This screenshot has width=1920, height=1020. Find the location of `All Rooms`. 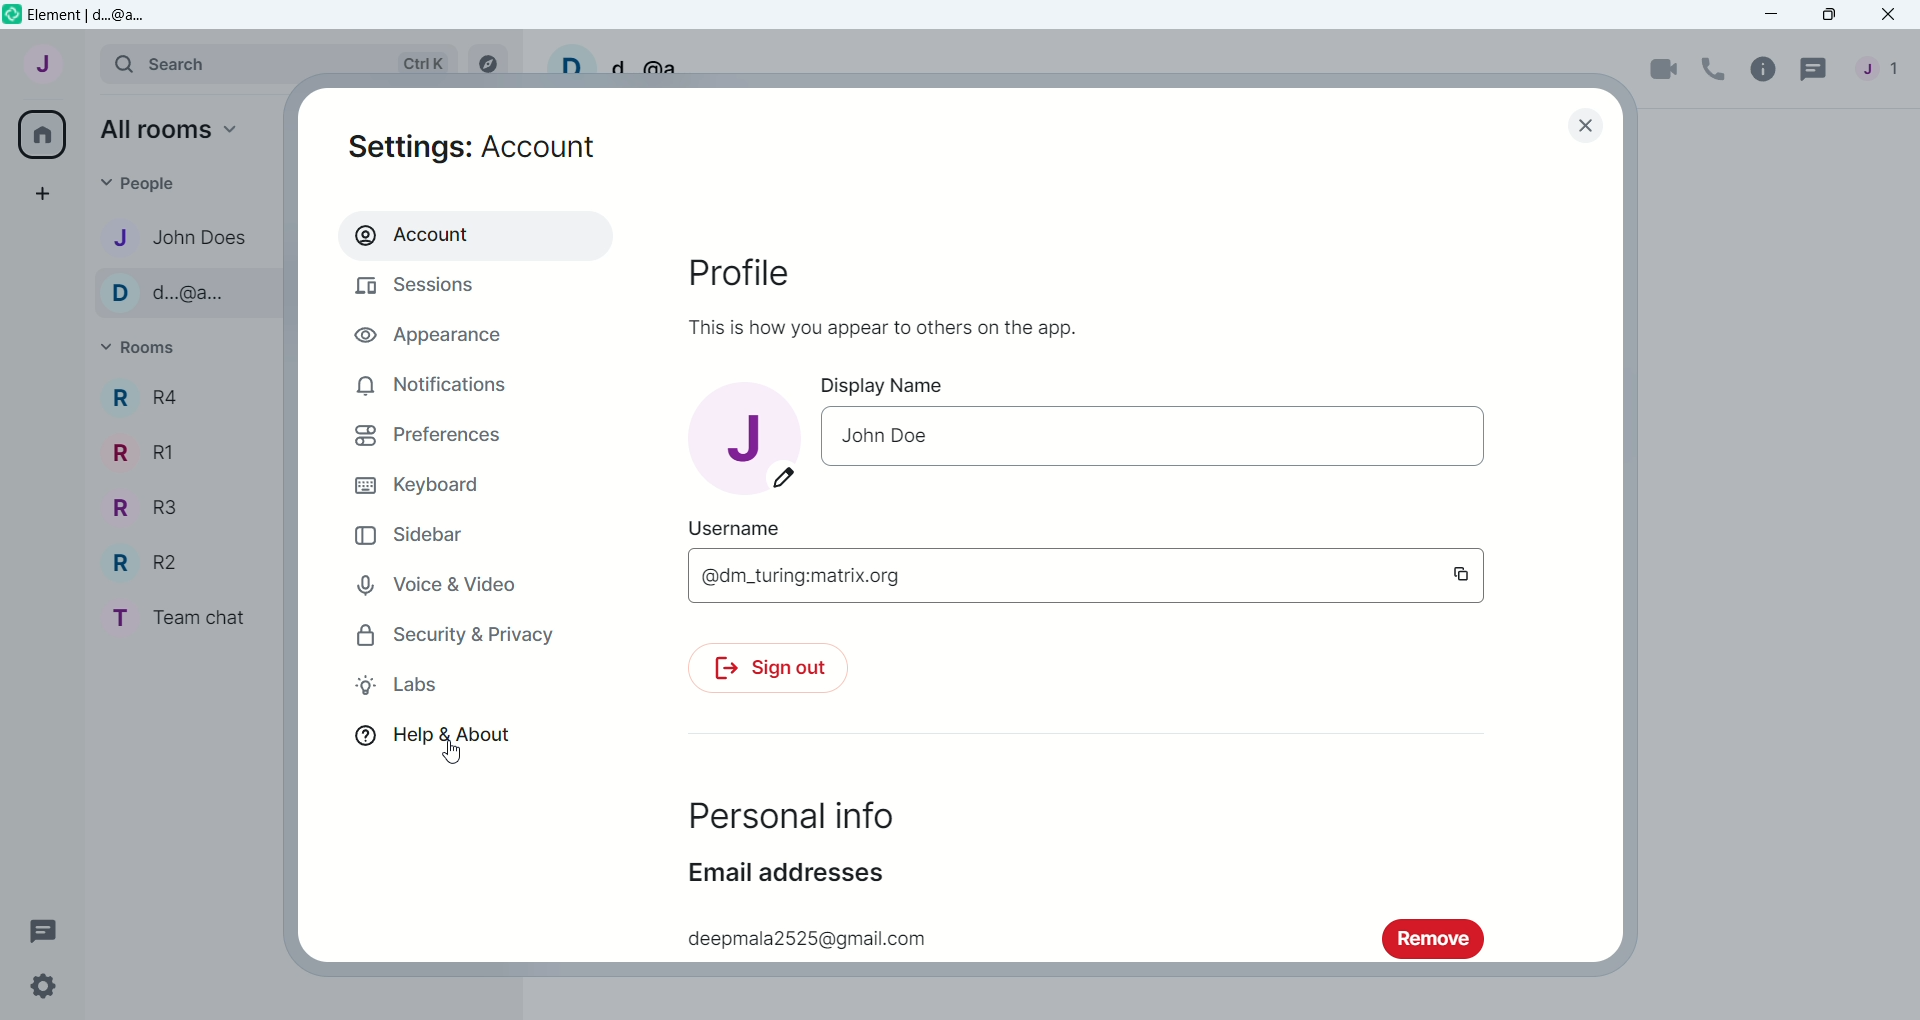

All Rooms is located at coordinates (39, 134).